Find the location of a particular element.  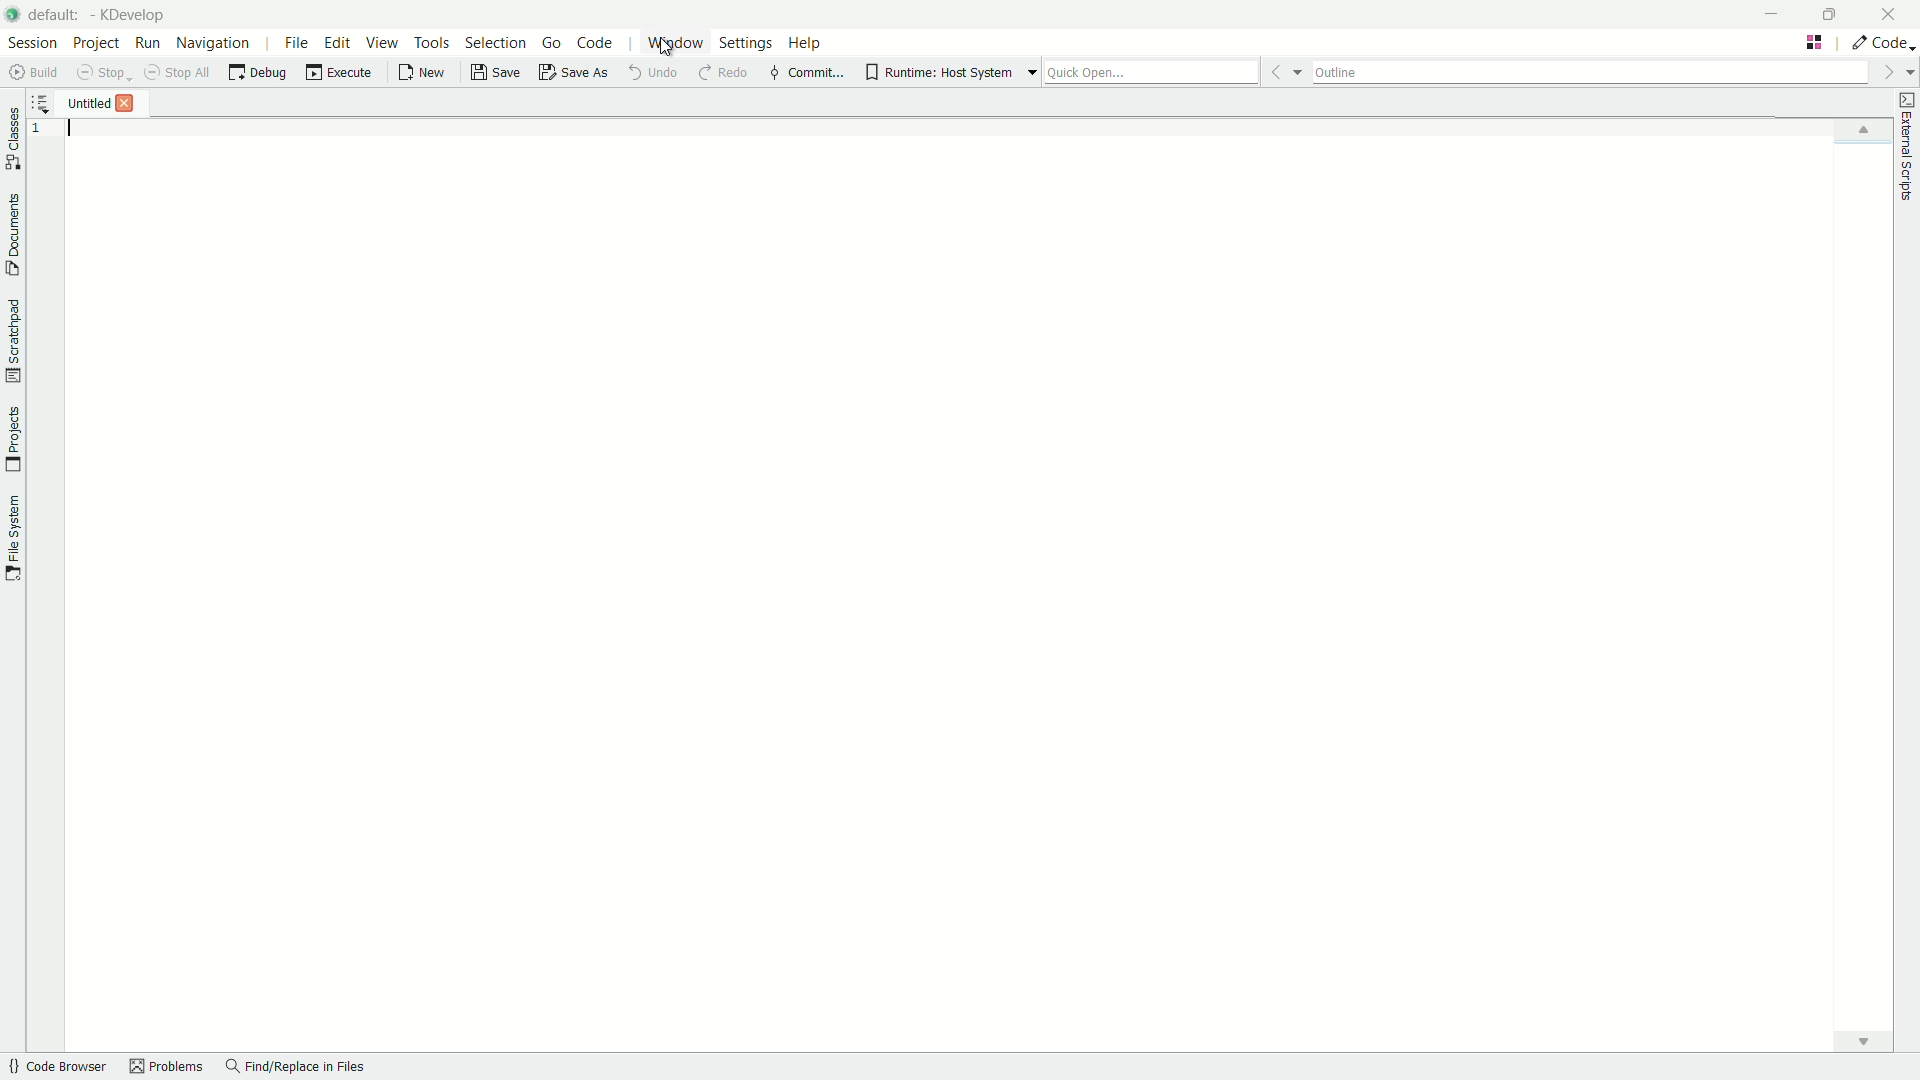

outline bar is located at coordinates (1613, 73).